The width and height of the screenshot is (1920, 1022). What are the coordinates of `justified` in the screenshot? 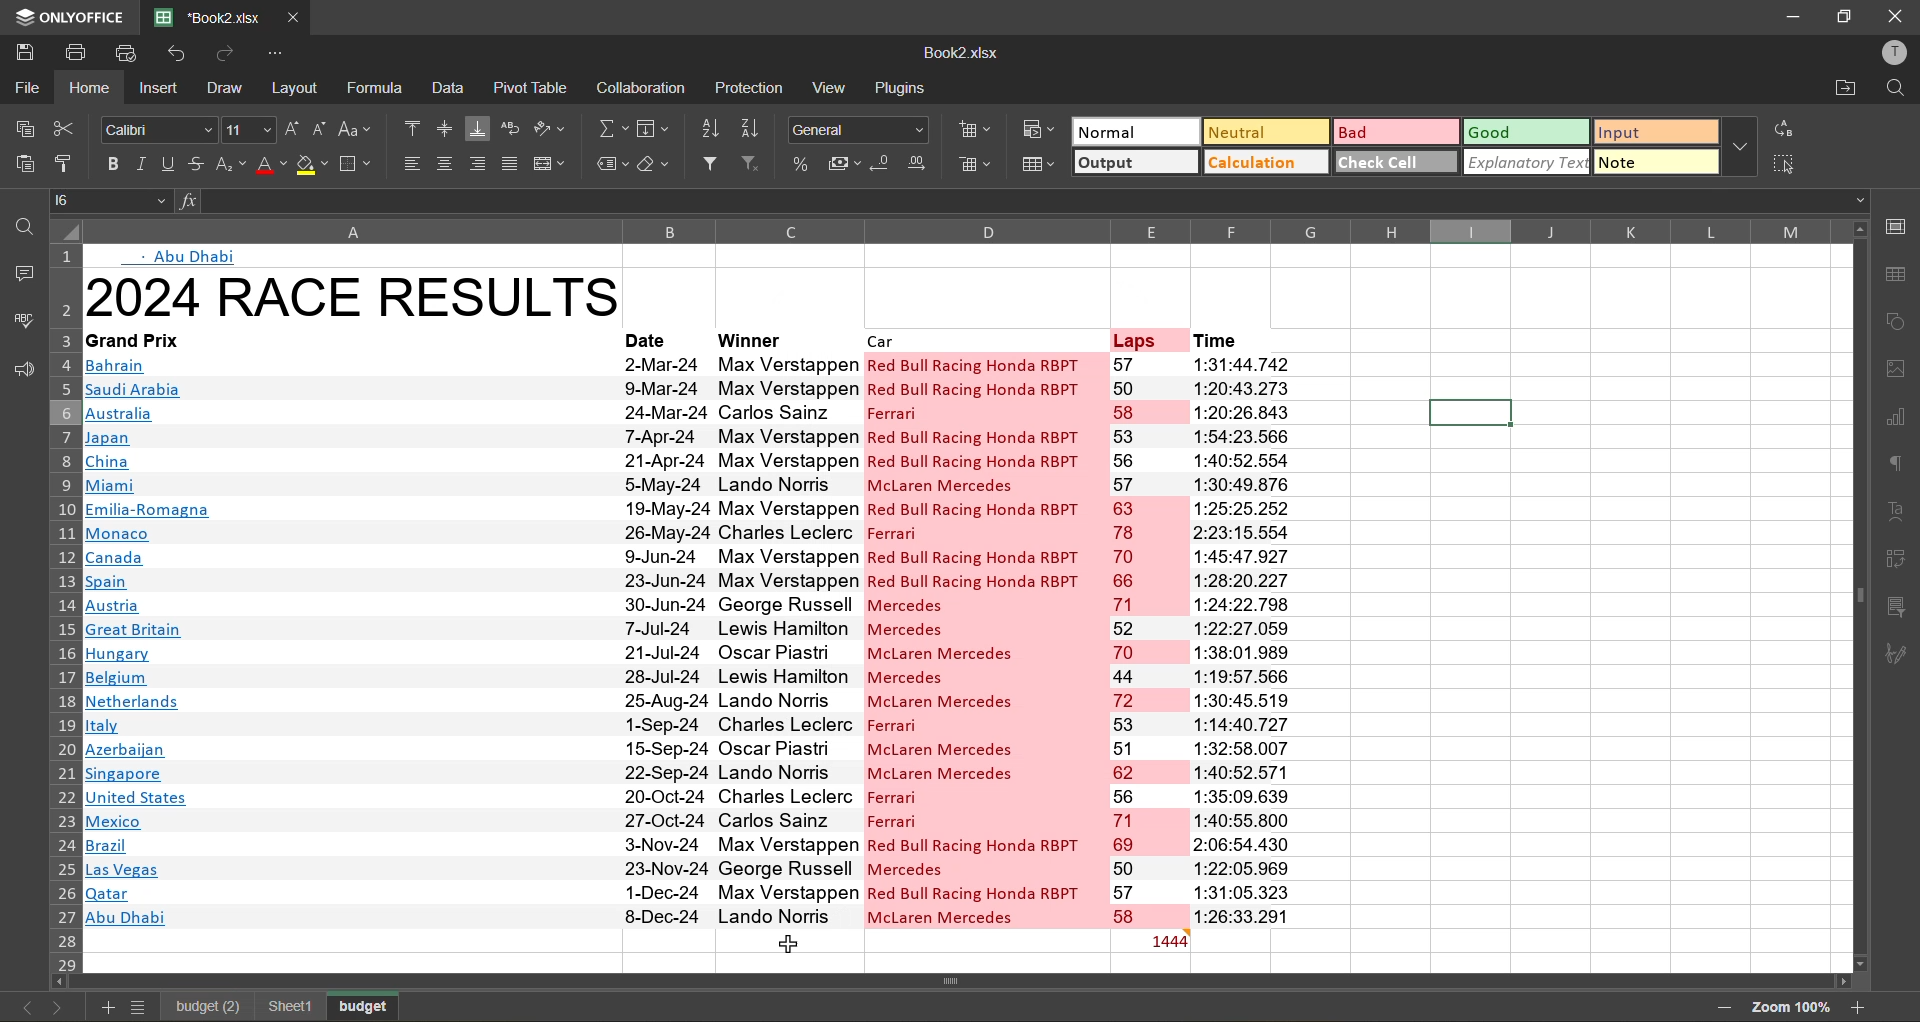 It's located at (512, 164).